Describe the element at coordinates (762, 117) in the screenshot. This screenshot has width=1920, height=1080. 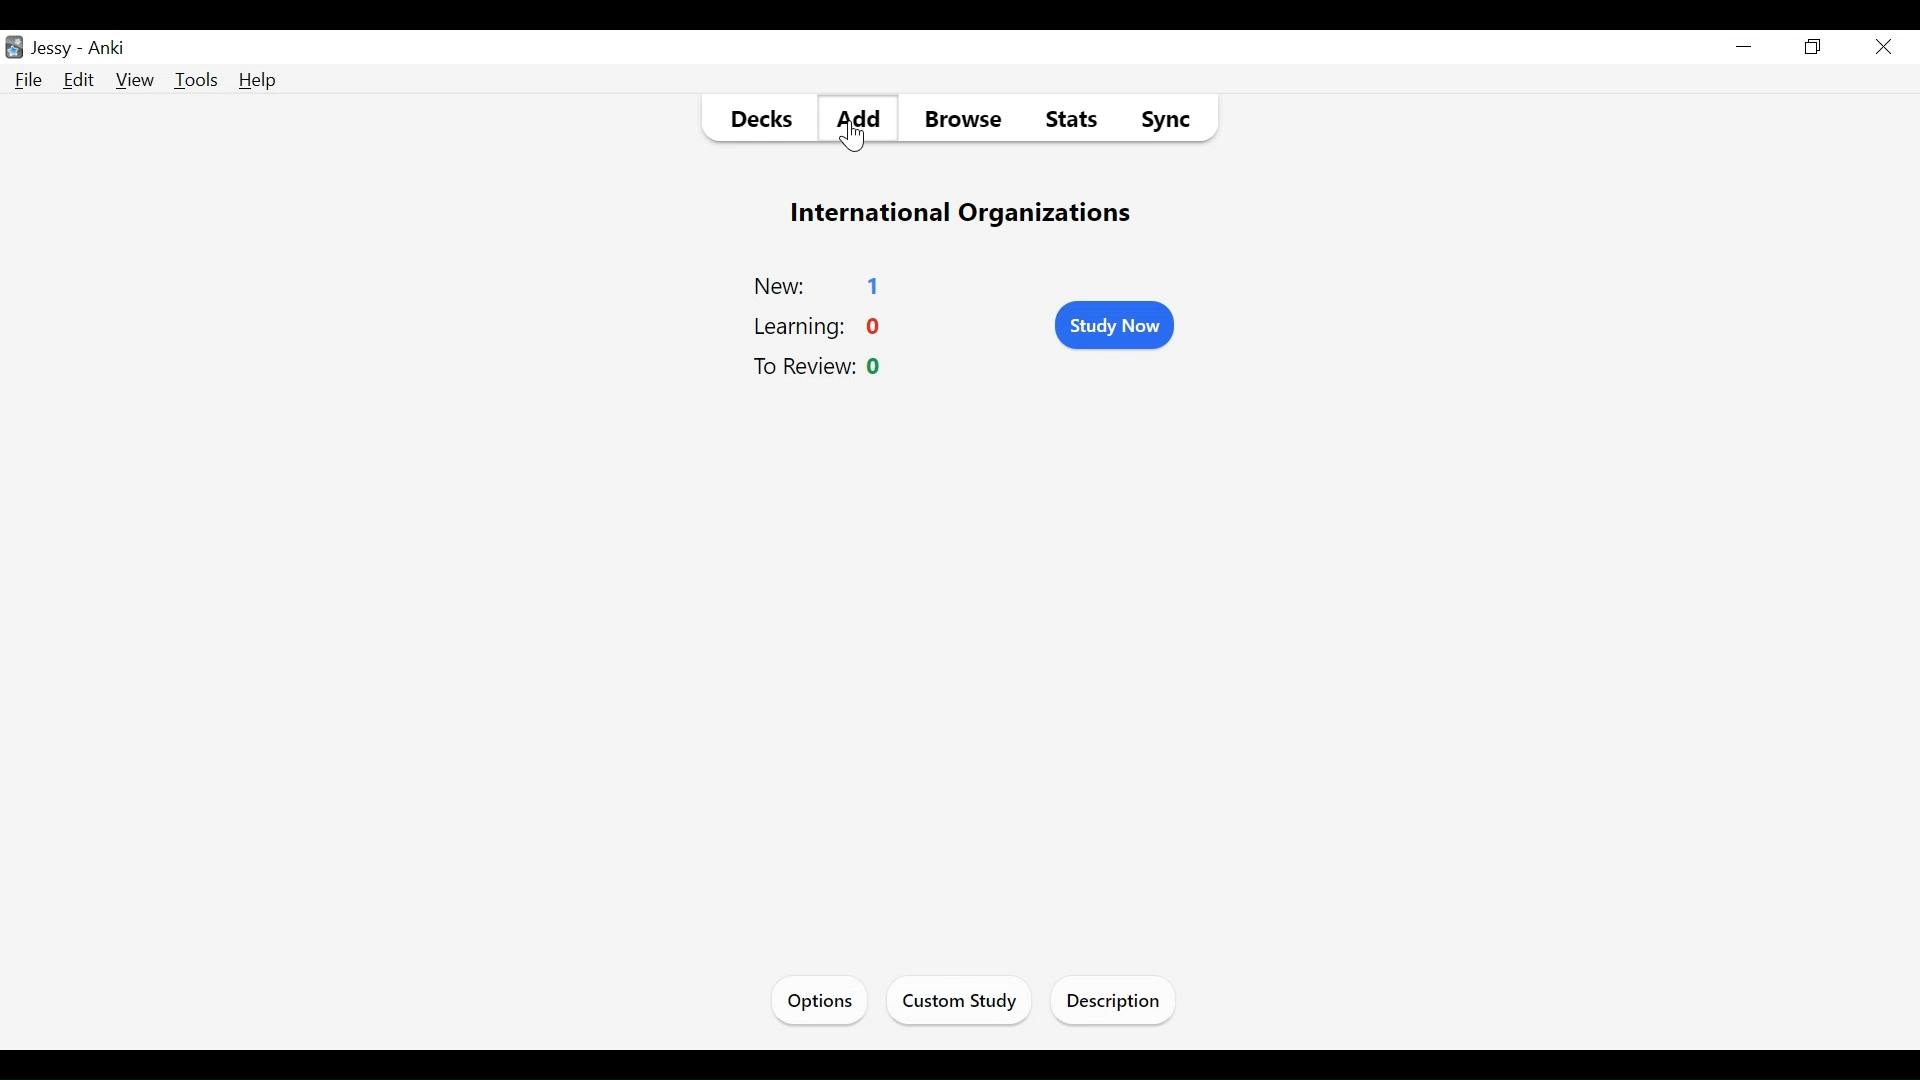
I see `Decks` at that location.